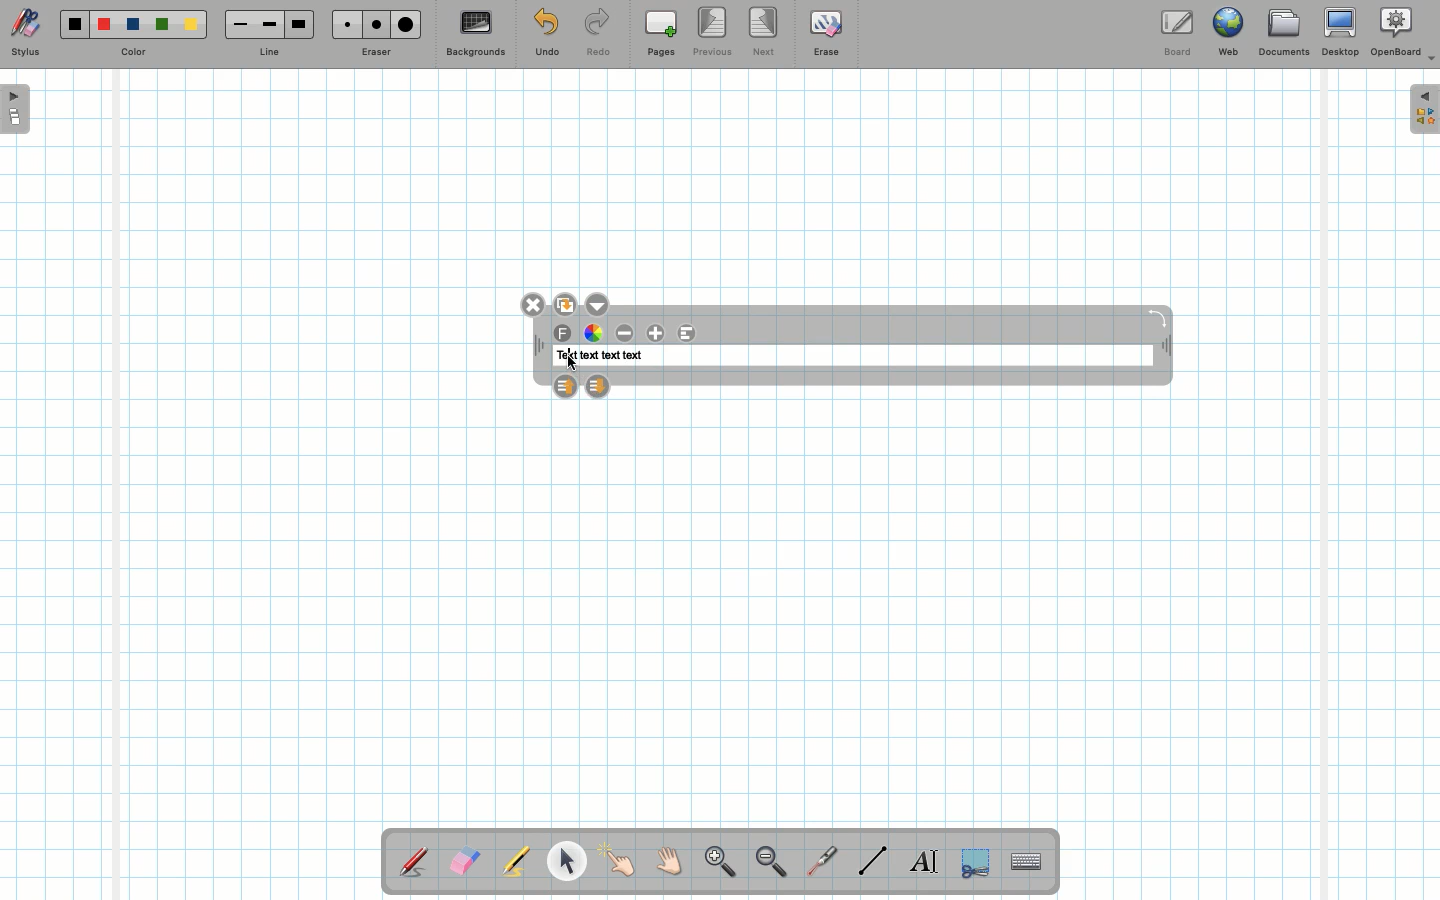 This screenshot has width=1440, height=900. What do you see at coordinates (546, 36) in the screenshot?
I see `Undo` at bounding box center [546, 36].